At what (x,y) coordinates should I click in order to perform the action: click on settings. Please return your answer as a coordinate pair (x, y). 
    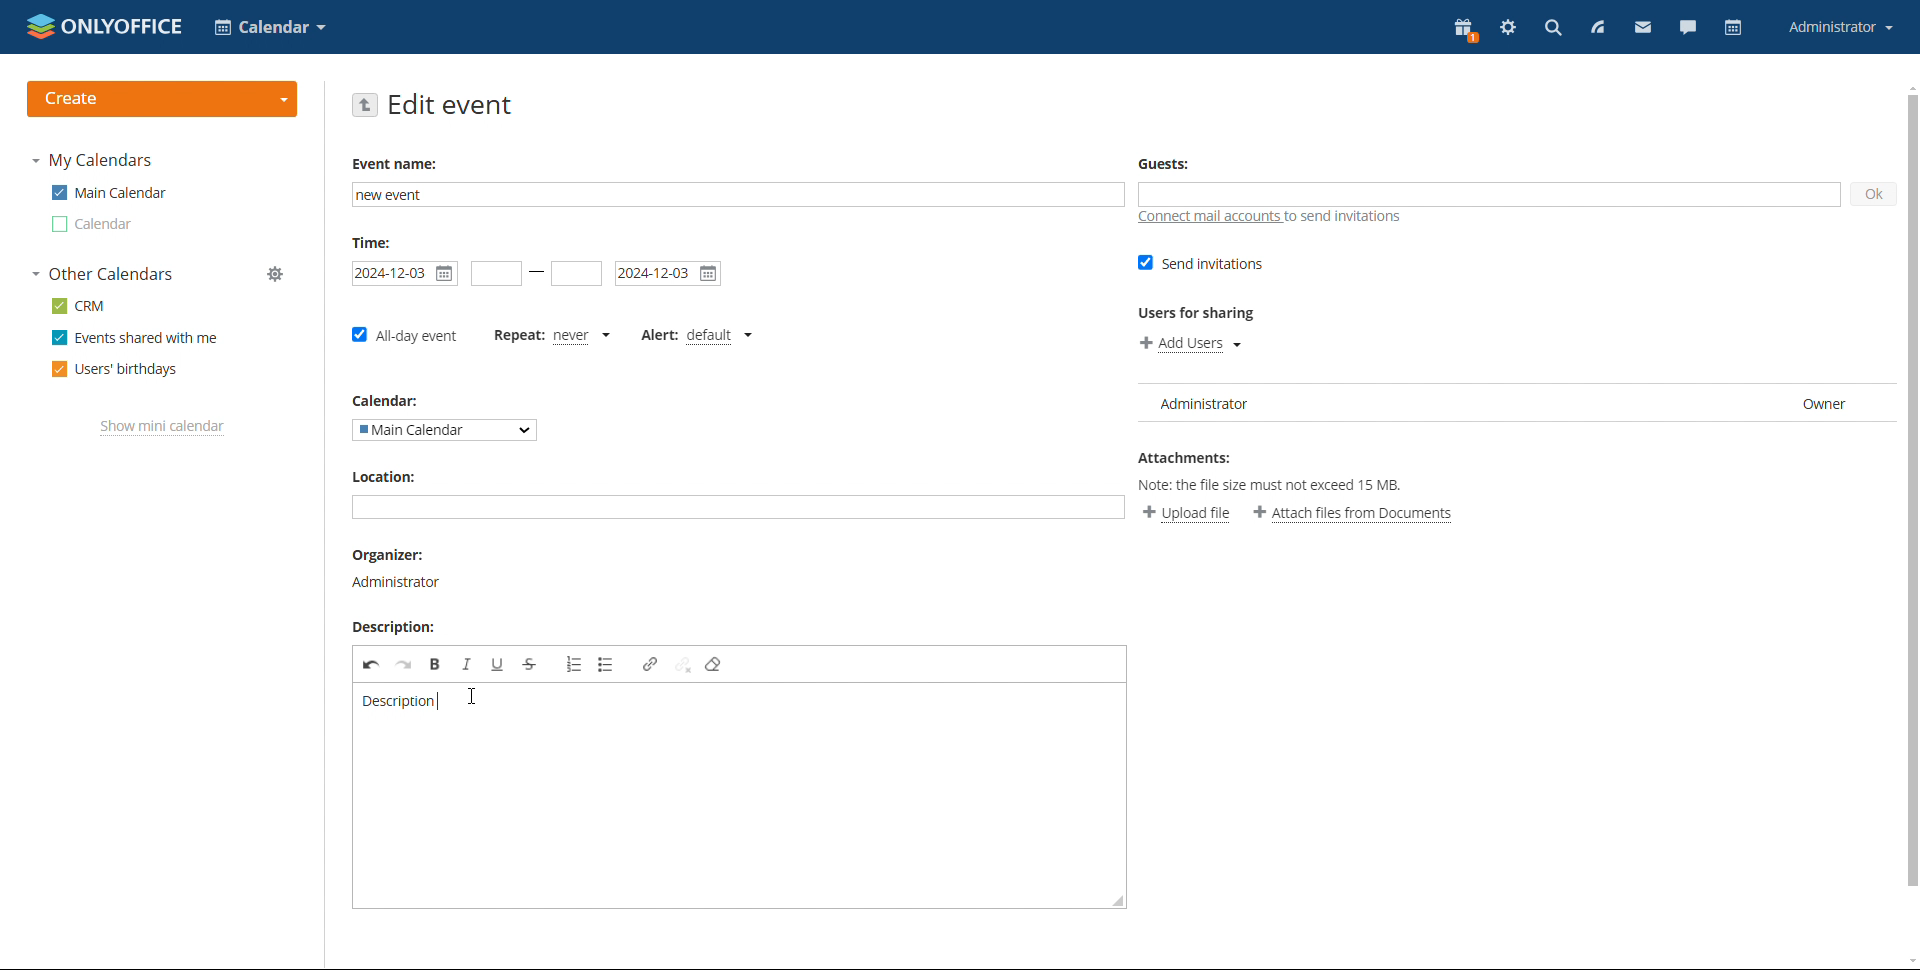
    Looking at the image, I should click on (1508, 29).